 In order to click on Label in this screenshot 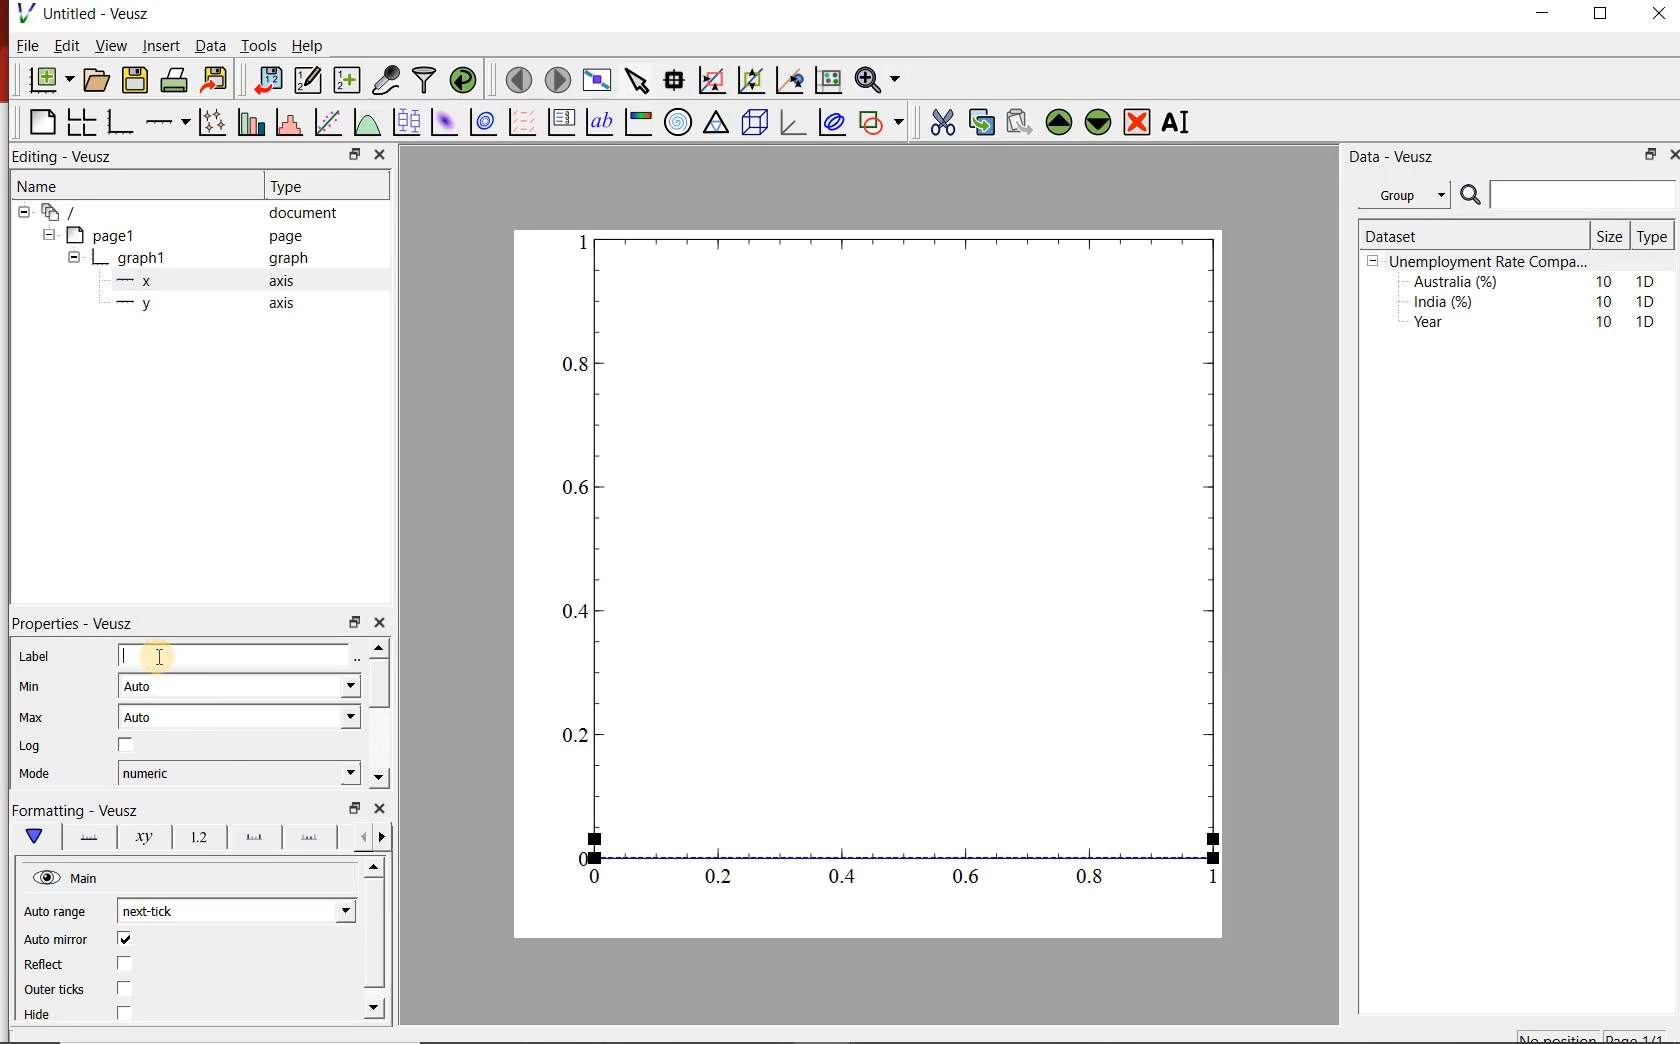, I will do `click(35, 658)`.